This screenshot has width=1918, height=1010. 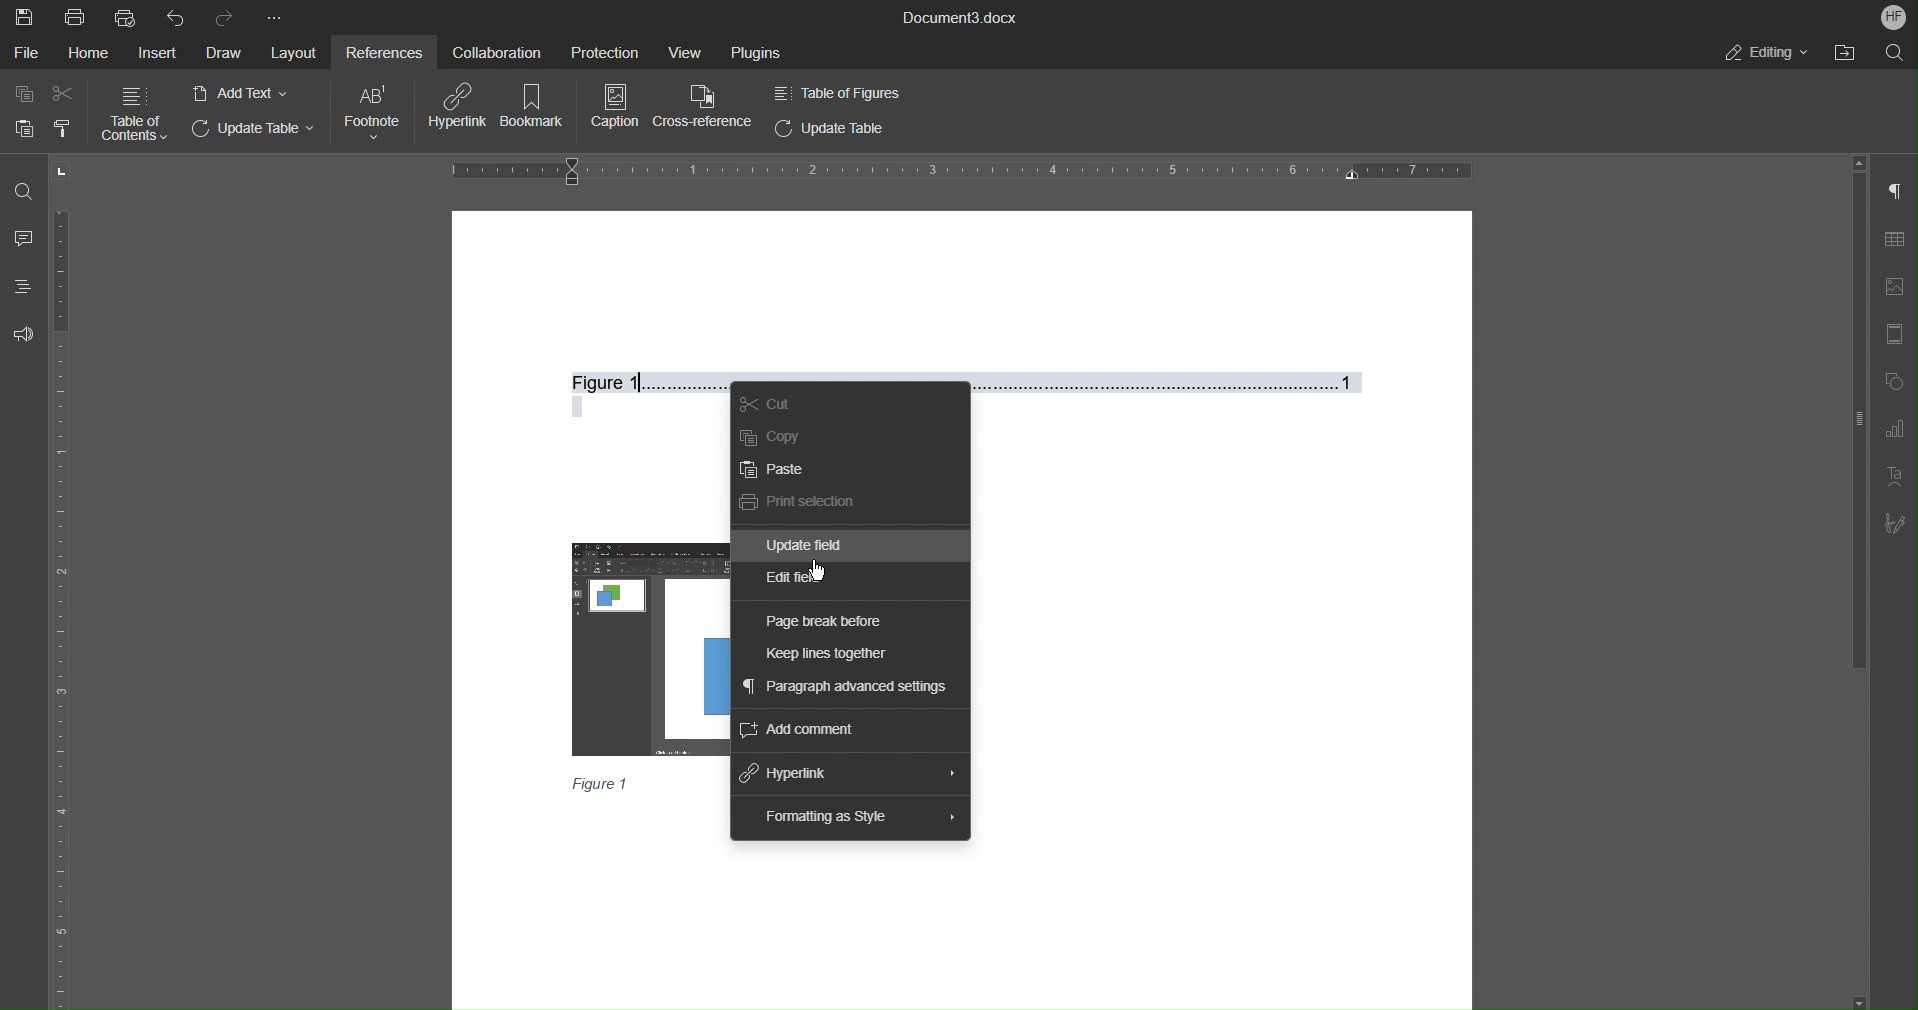 What do you see at coordinates (792, 583) in the screenshot?
I see `Edit field` at bounding box center [792, 583].